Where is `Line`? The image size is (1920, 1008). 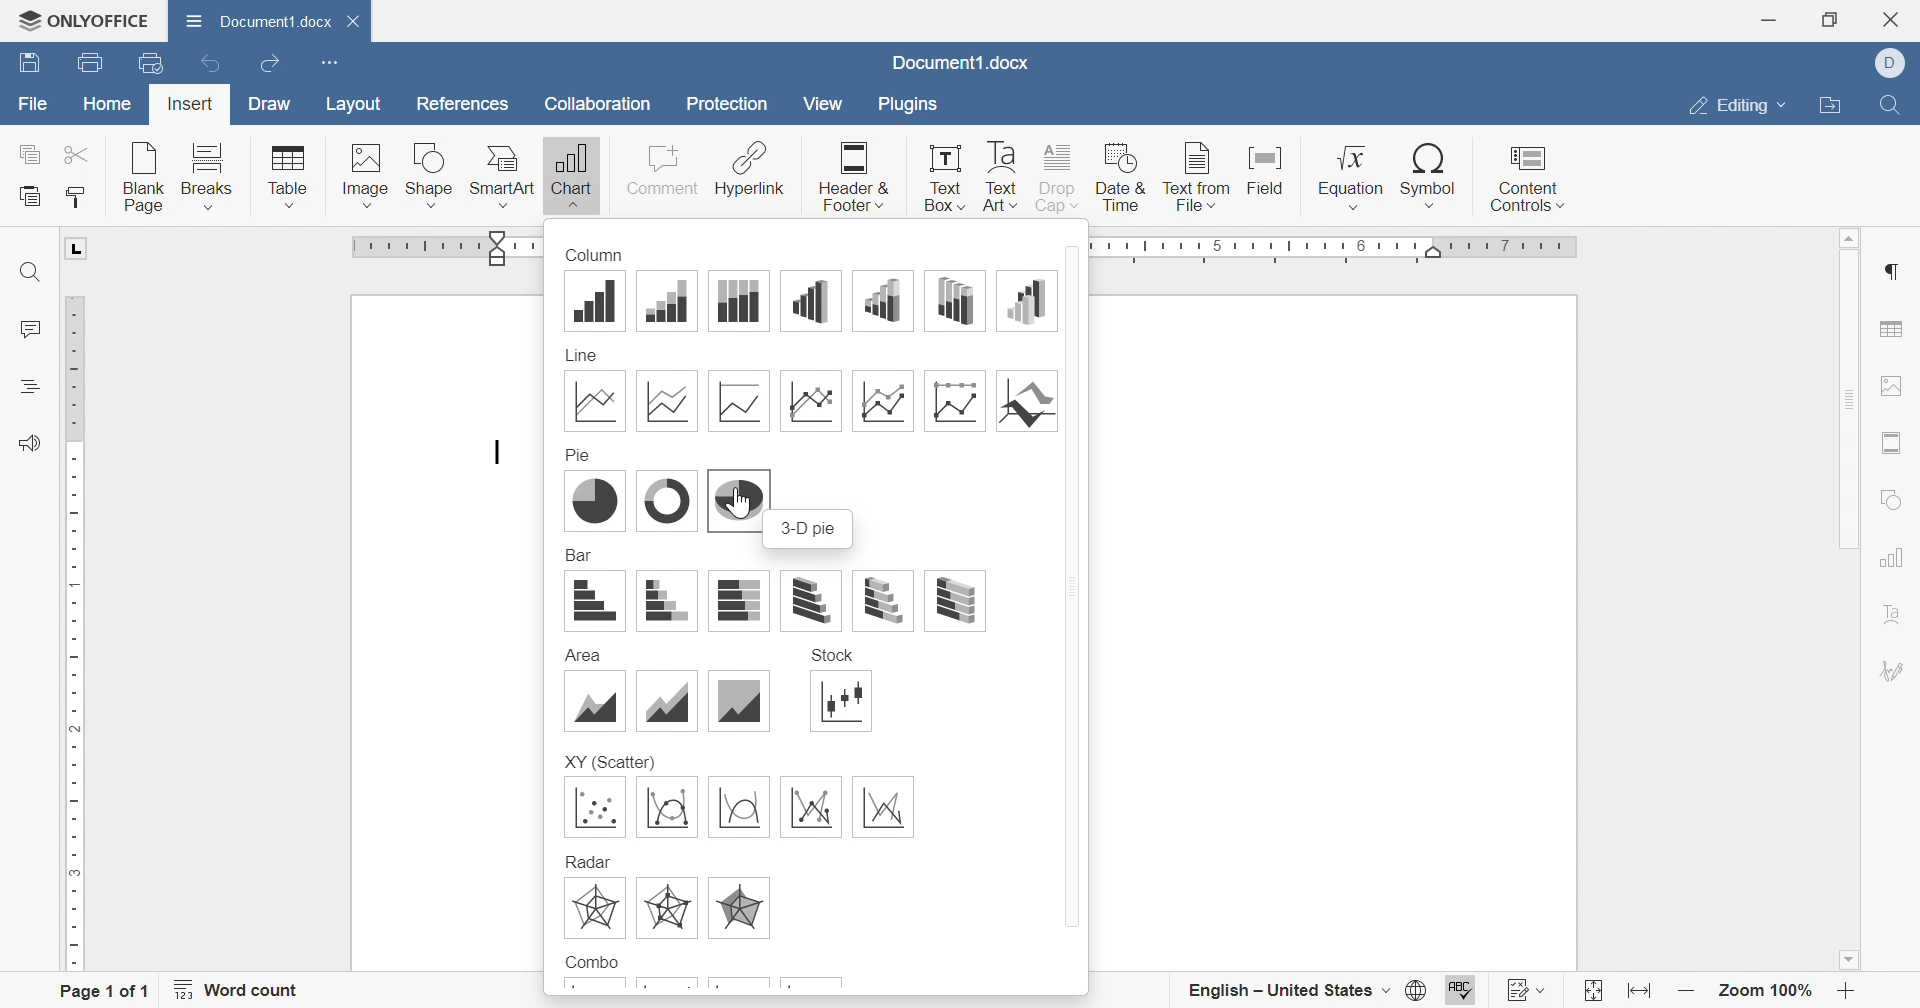 Line is located at coordinates (585, 354).